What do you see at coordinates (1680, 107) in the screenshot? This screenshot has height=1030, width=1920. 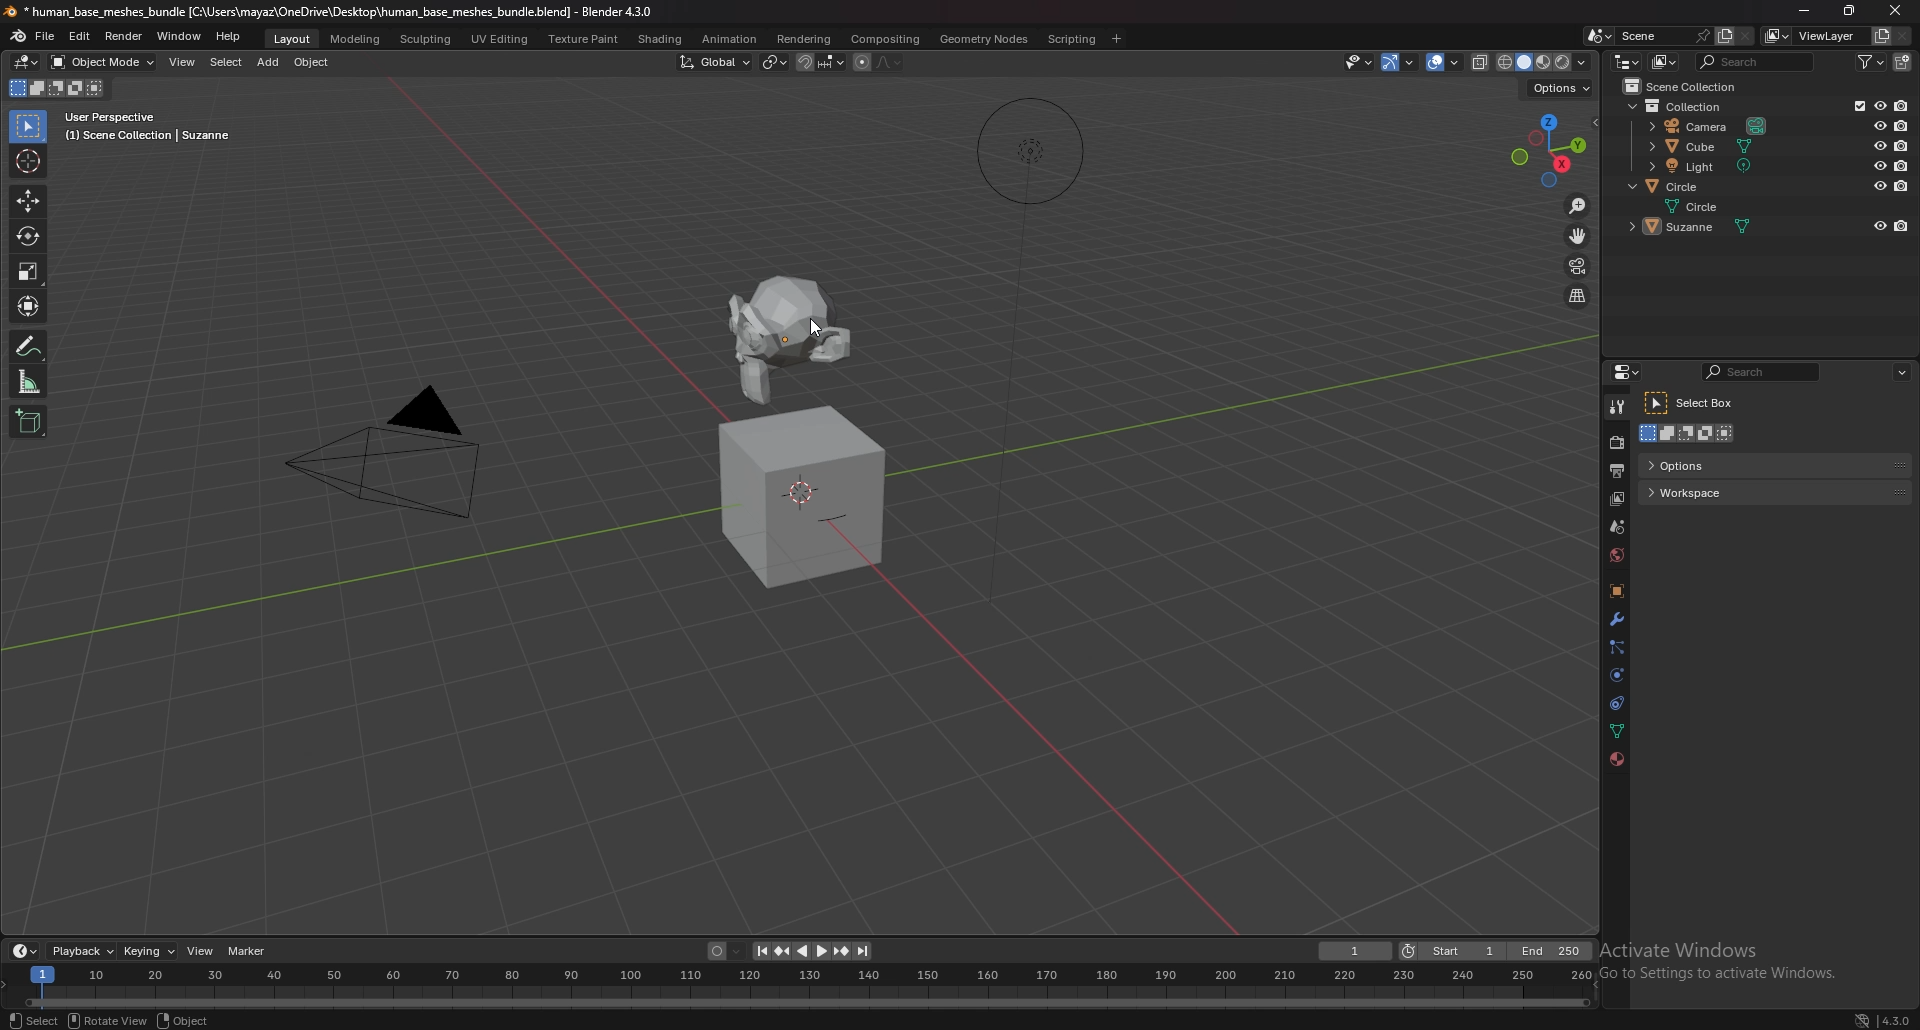 I see `collection` at bounding box center [1680, 107].